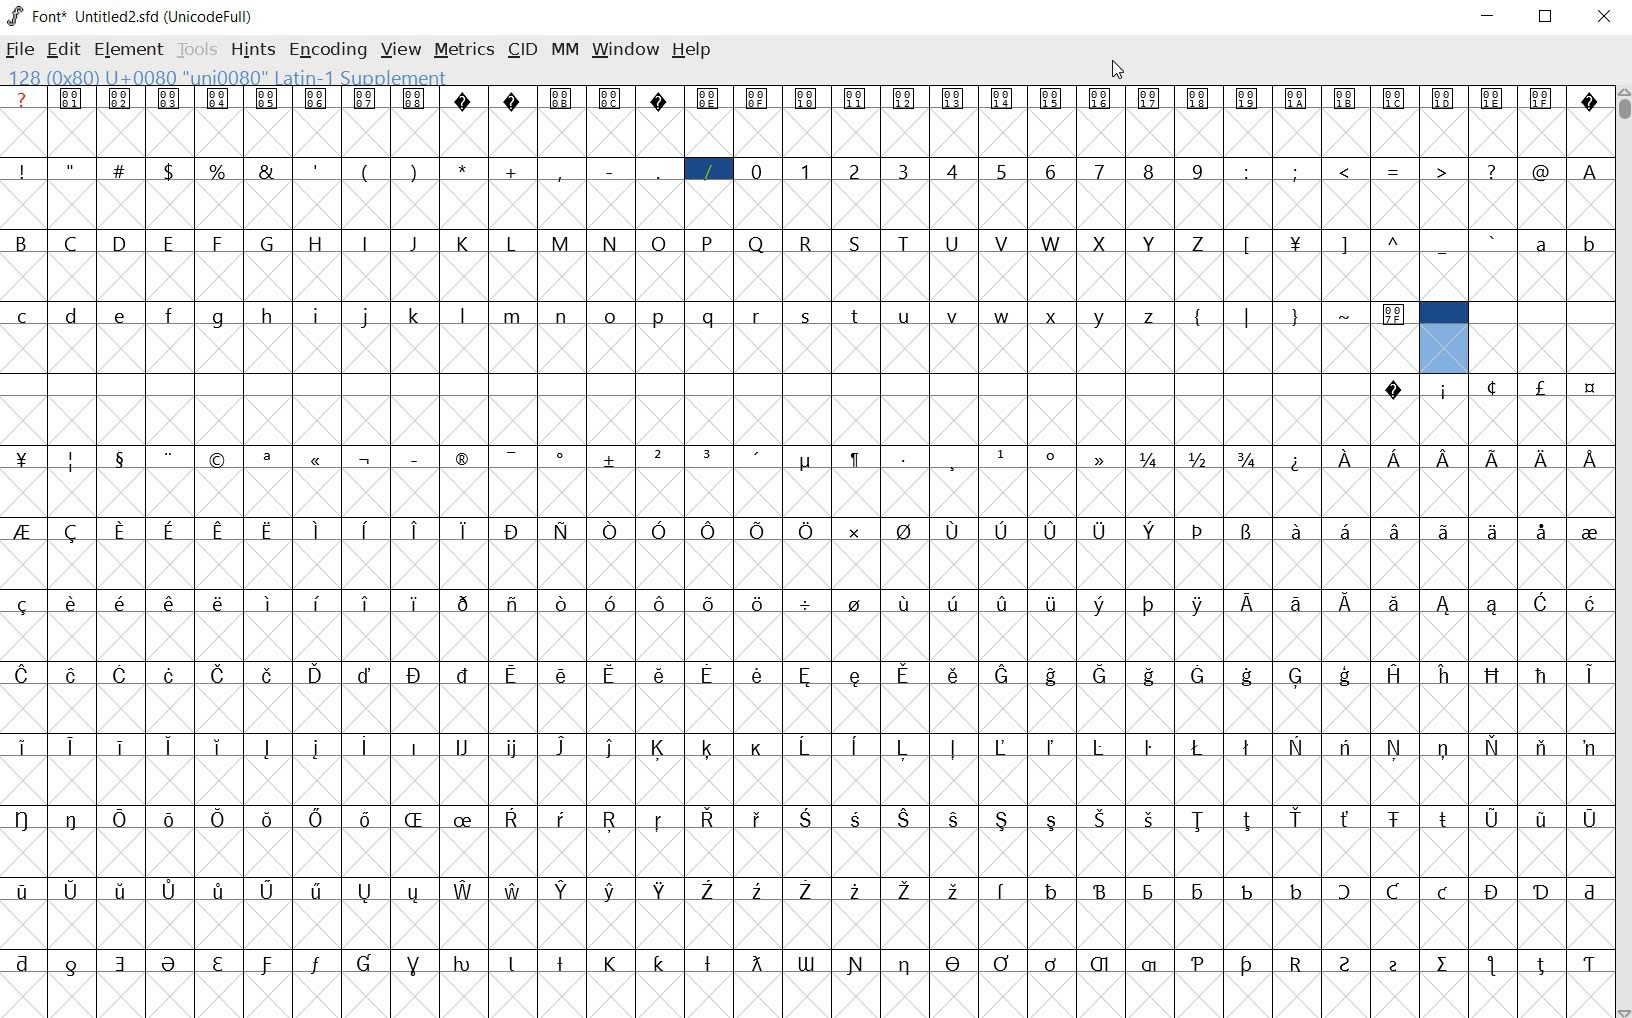 Image resolution: width=1632 pixels, height=1018 pixels. I want to click on Symbol, so click(908, 603).